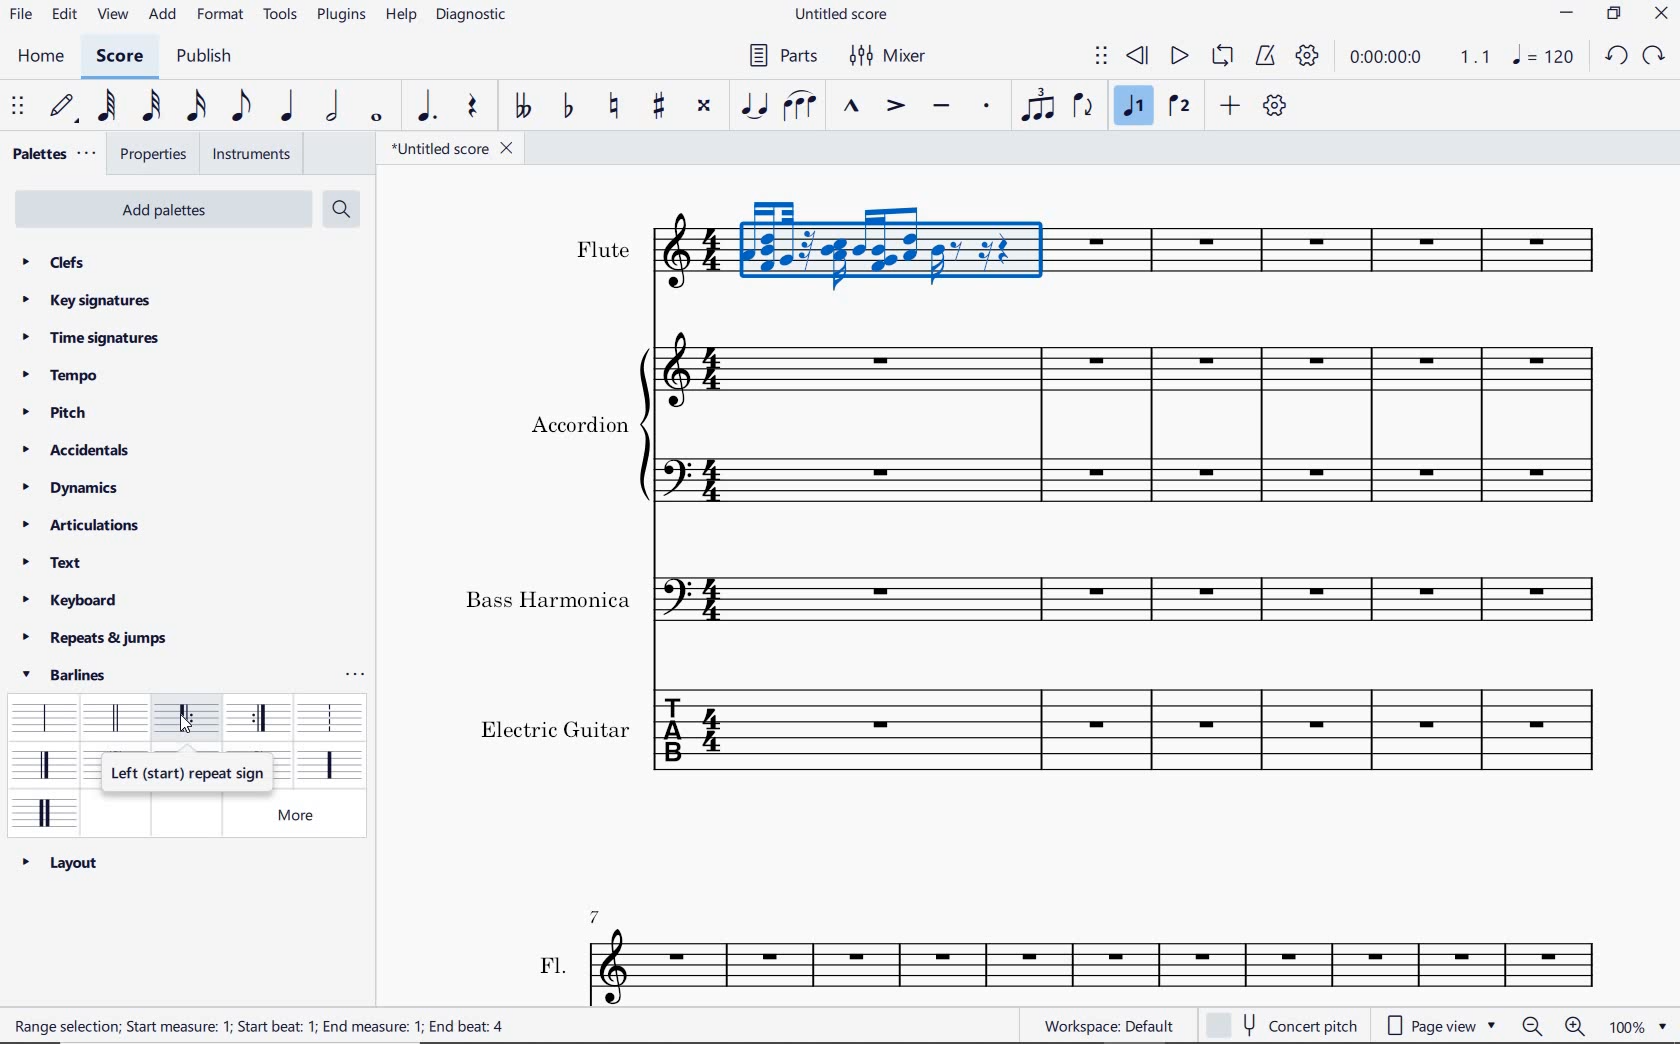 This screenshot has height=1044, width=1680. Describe the element at coordinates (60, 862) in the screenshot. I see `layout` at that location.